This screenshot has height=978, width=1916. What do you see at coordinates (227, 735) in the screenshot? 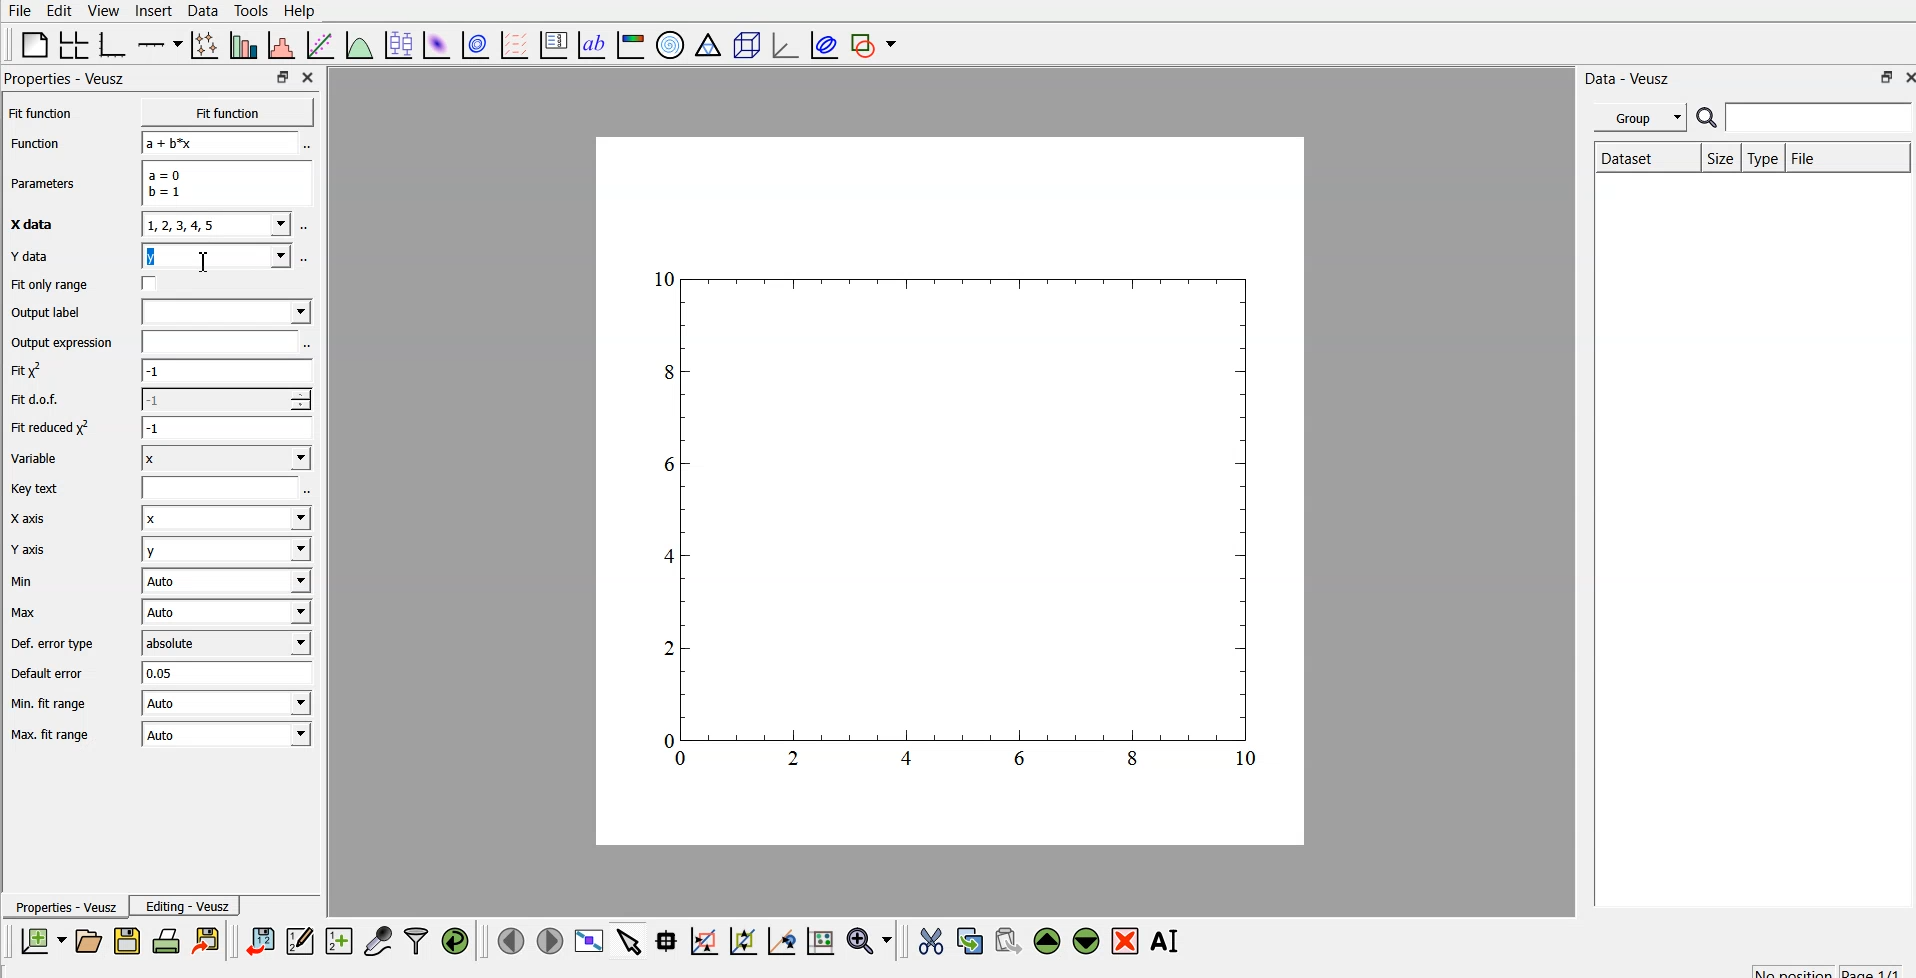
I see `Auto` at bounding box center [227, 735].